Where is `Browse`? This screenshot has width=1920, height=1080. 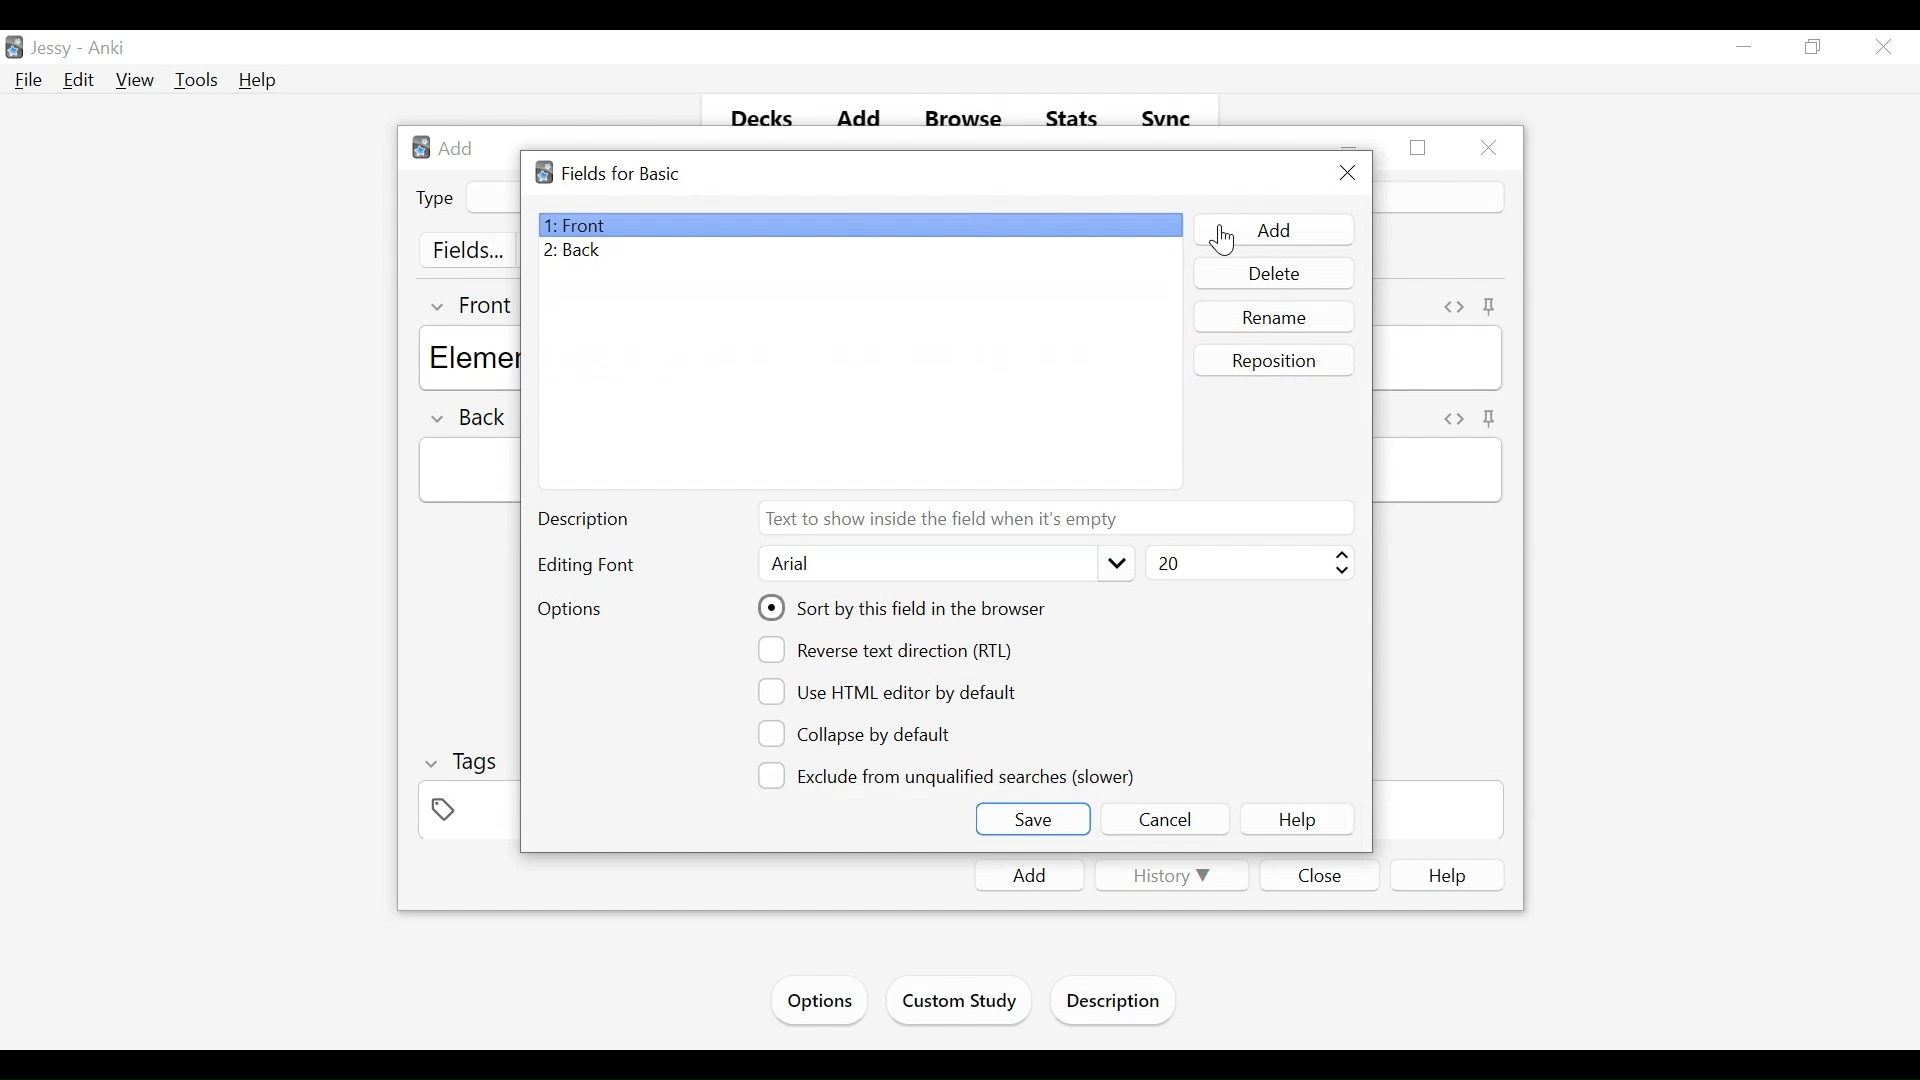 Browse is located at coordinates (967, 120).